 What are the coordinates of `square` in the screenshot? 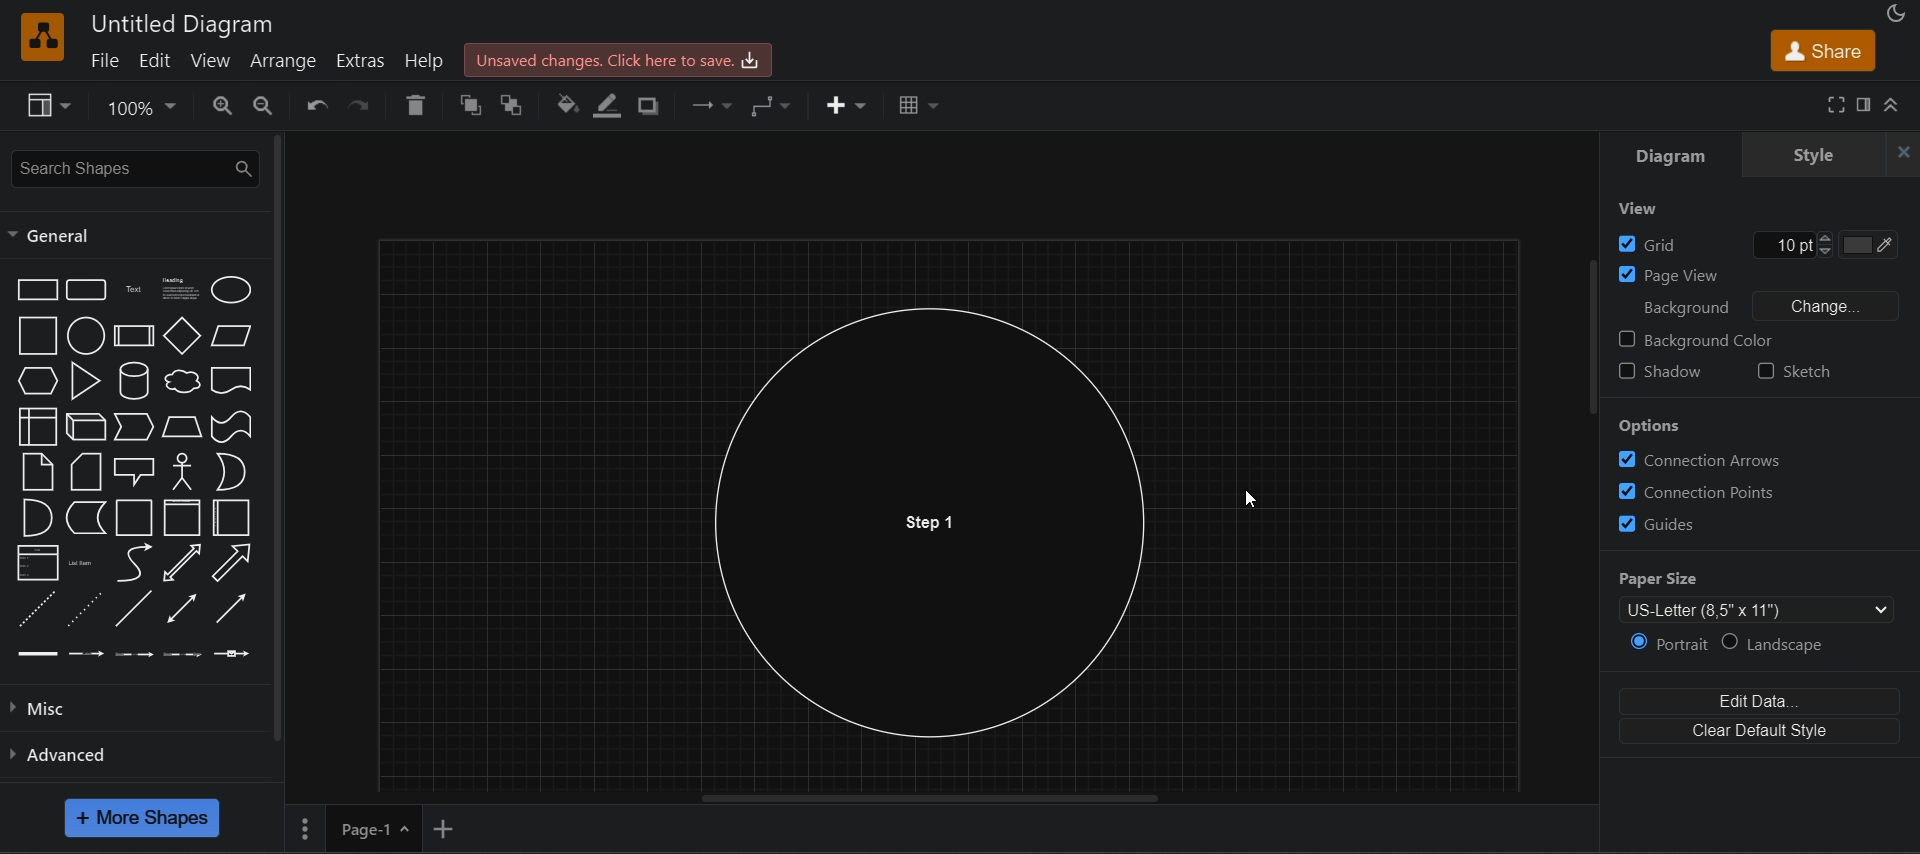 It's located at (37, 335).